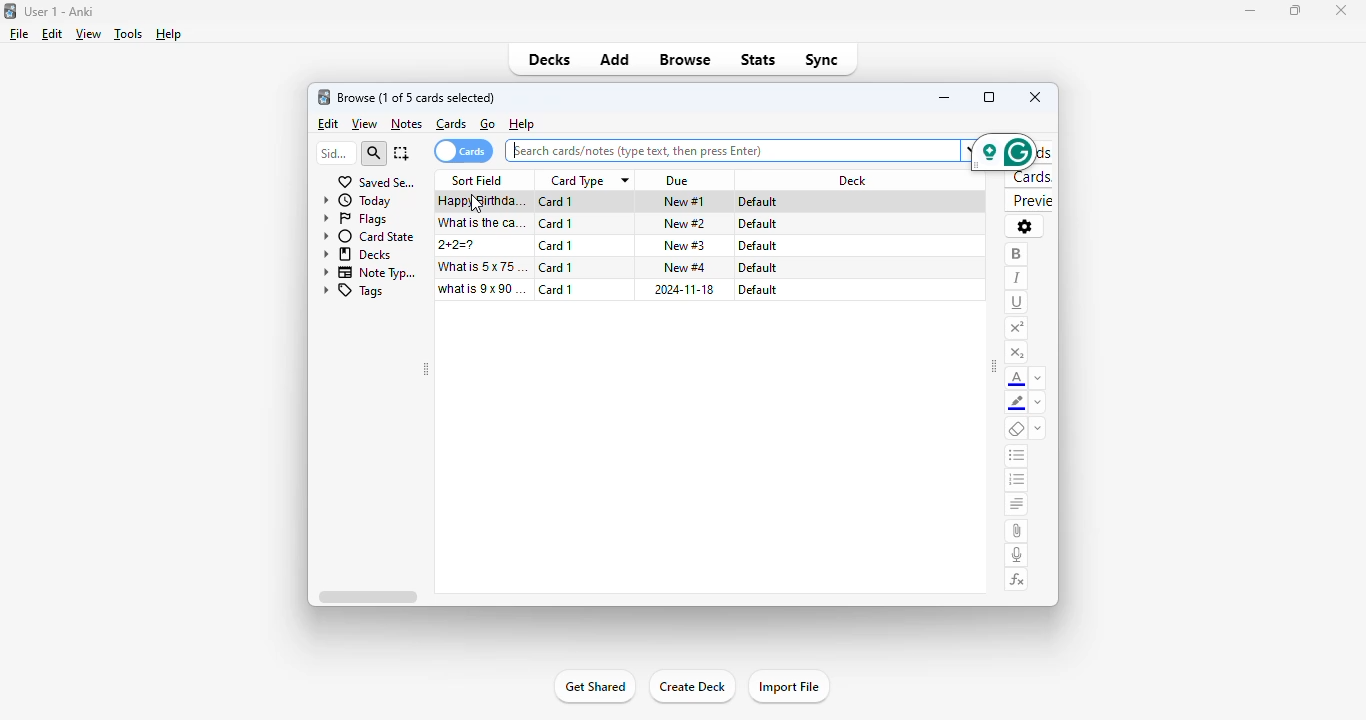 The image size is (1366, 720). What do you see at coordinates (555, 246) in the screenshot?
I see `card 1` at bounding box center [555, 246].